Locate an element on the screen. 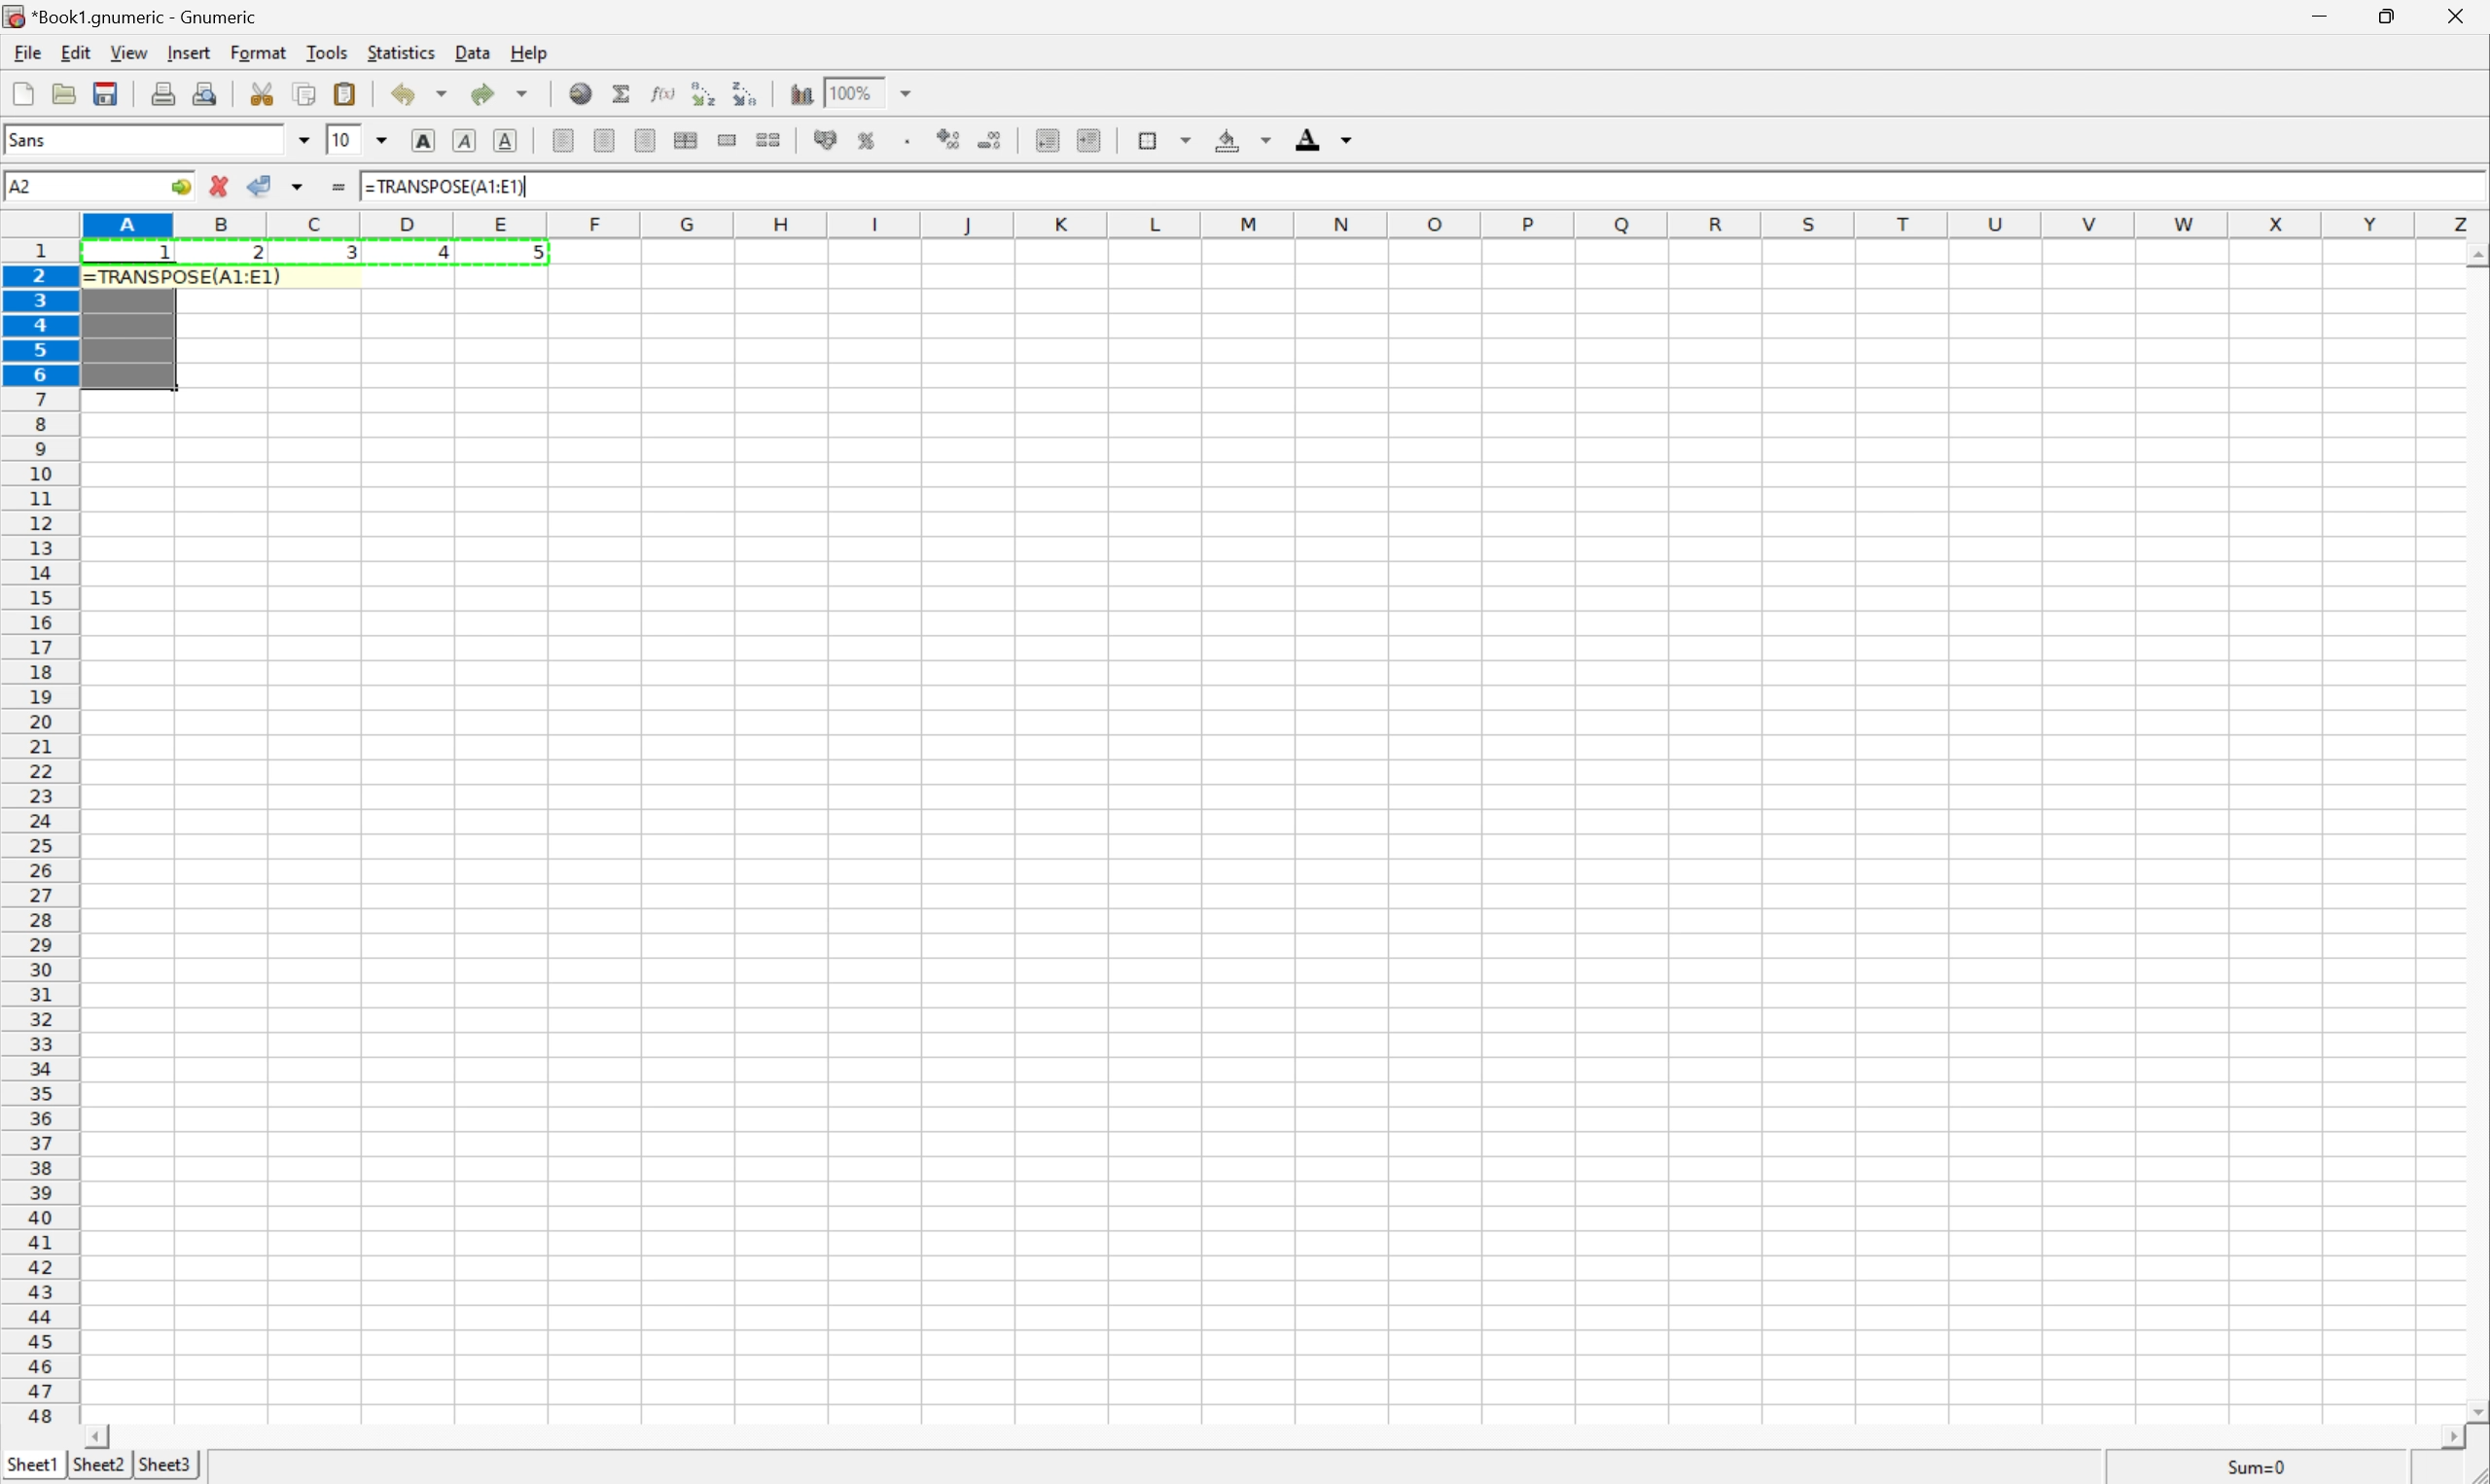 Image resolution: width=2490 pixels, height=1484 pixels. format selection as percentage is located at coordinates (867, 142).